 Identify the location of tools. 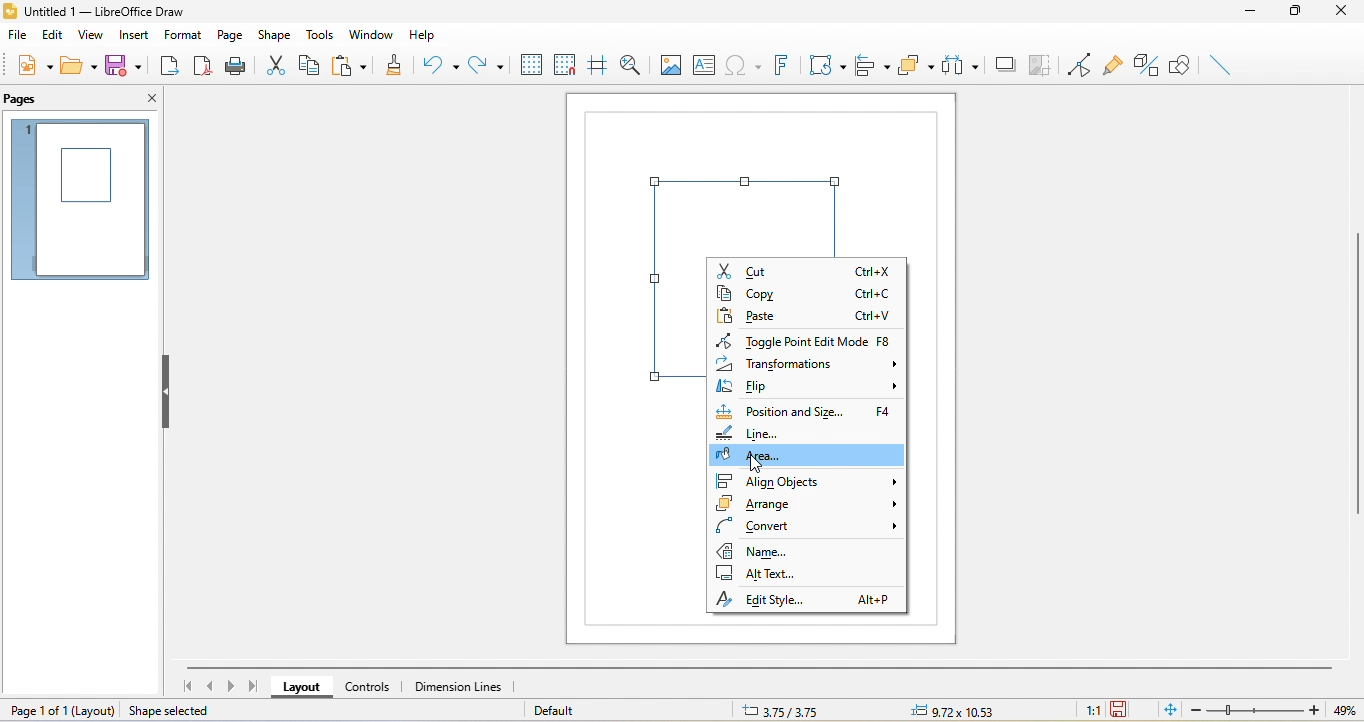
(323, 33).